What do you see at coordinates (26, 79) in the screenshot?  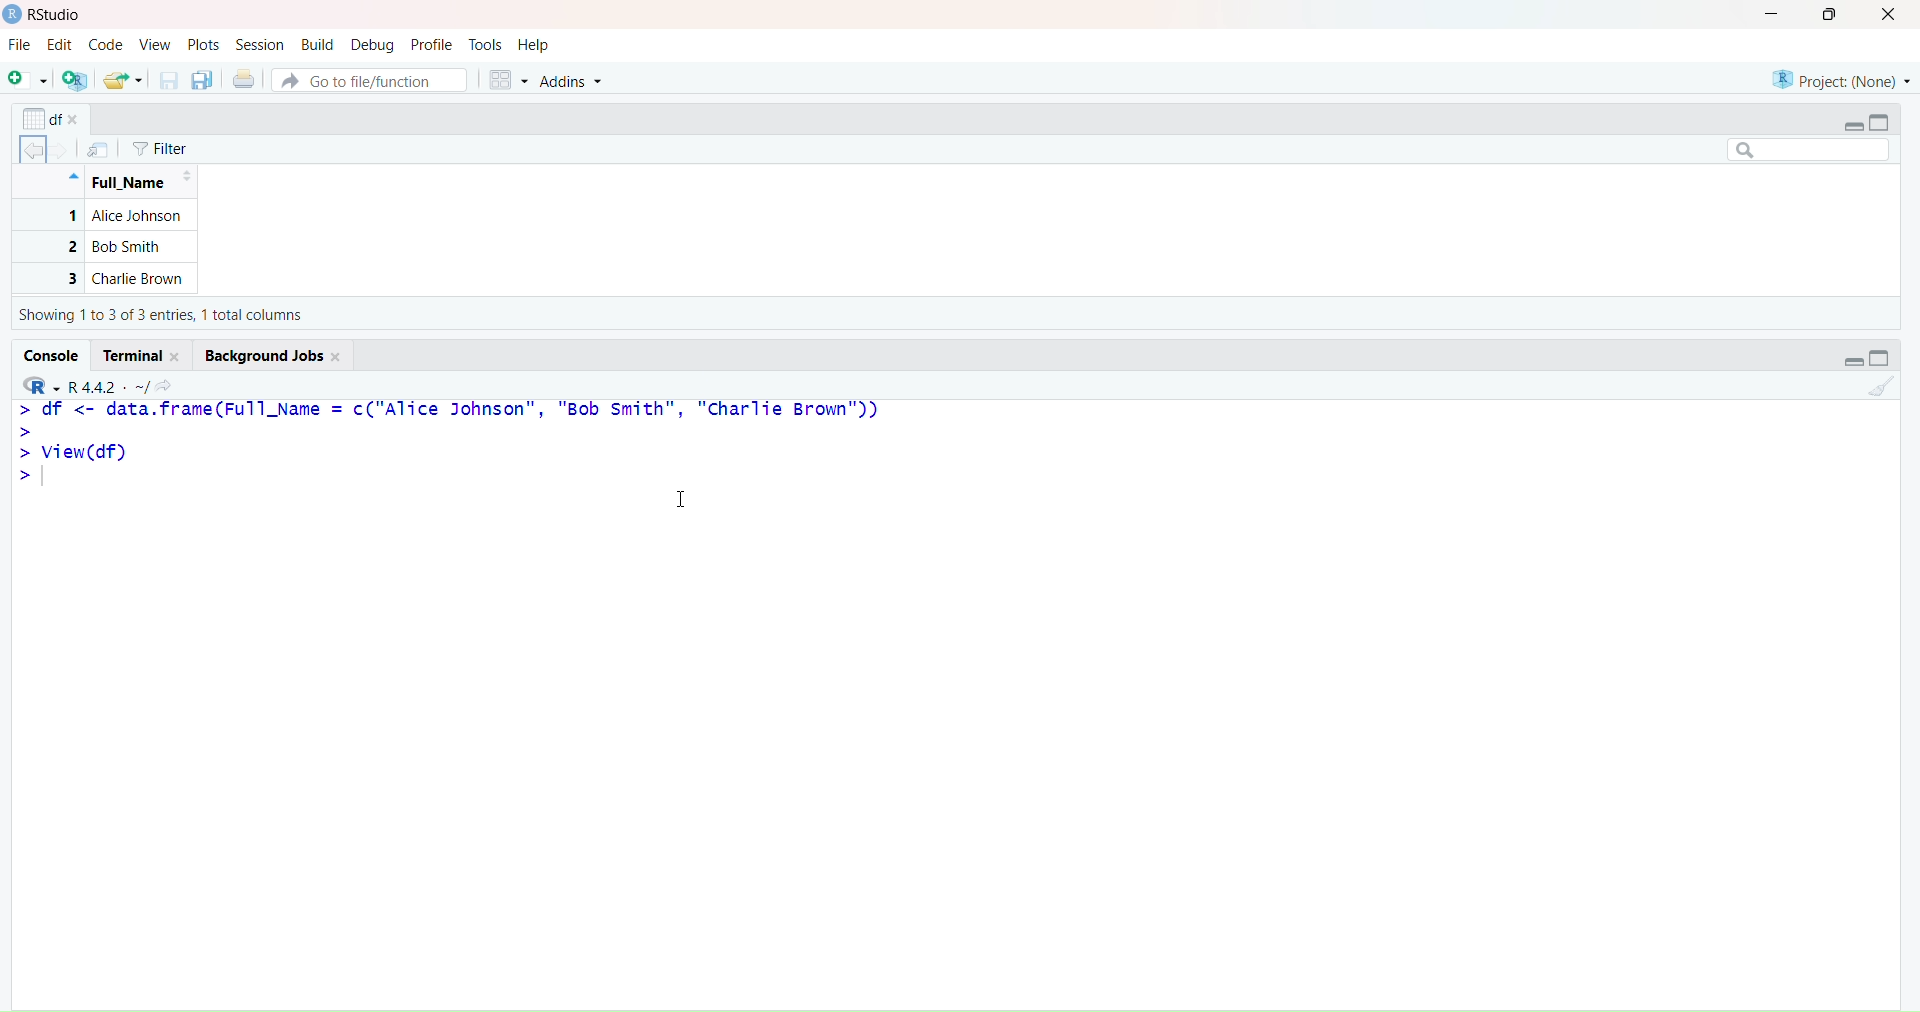 I see `New File` at bounding box center [26, 79].